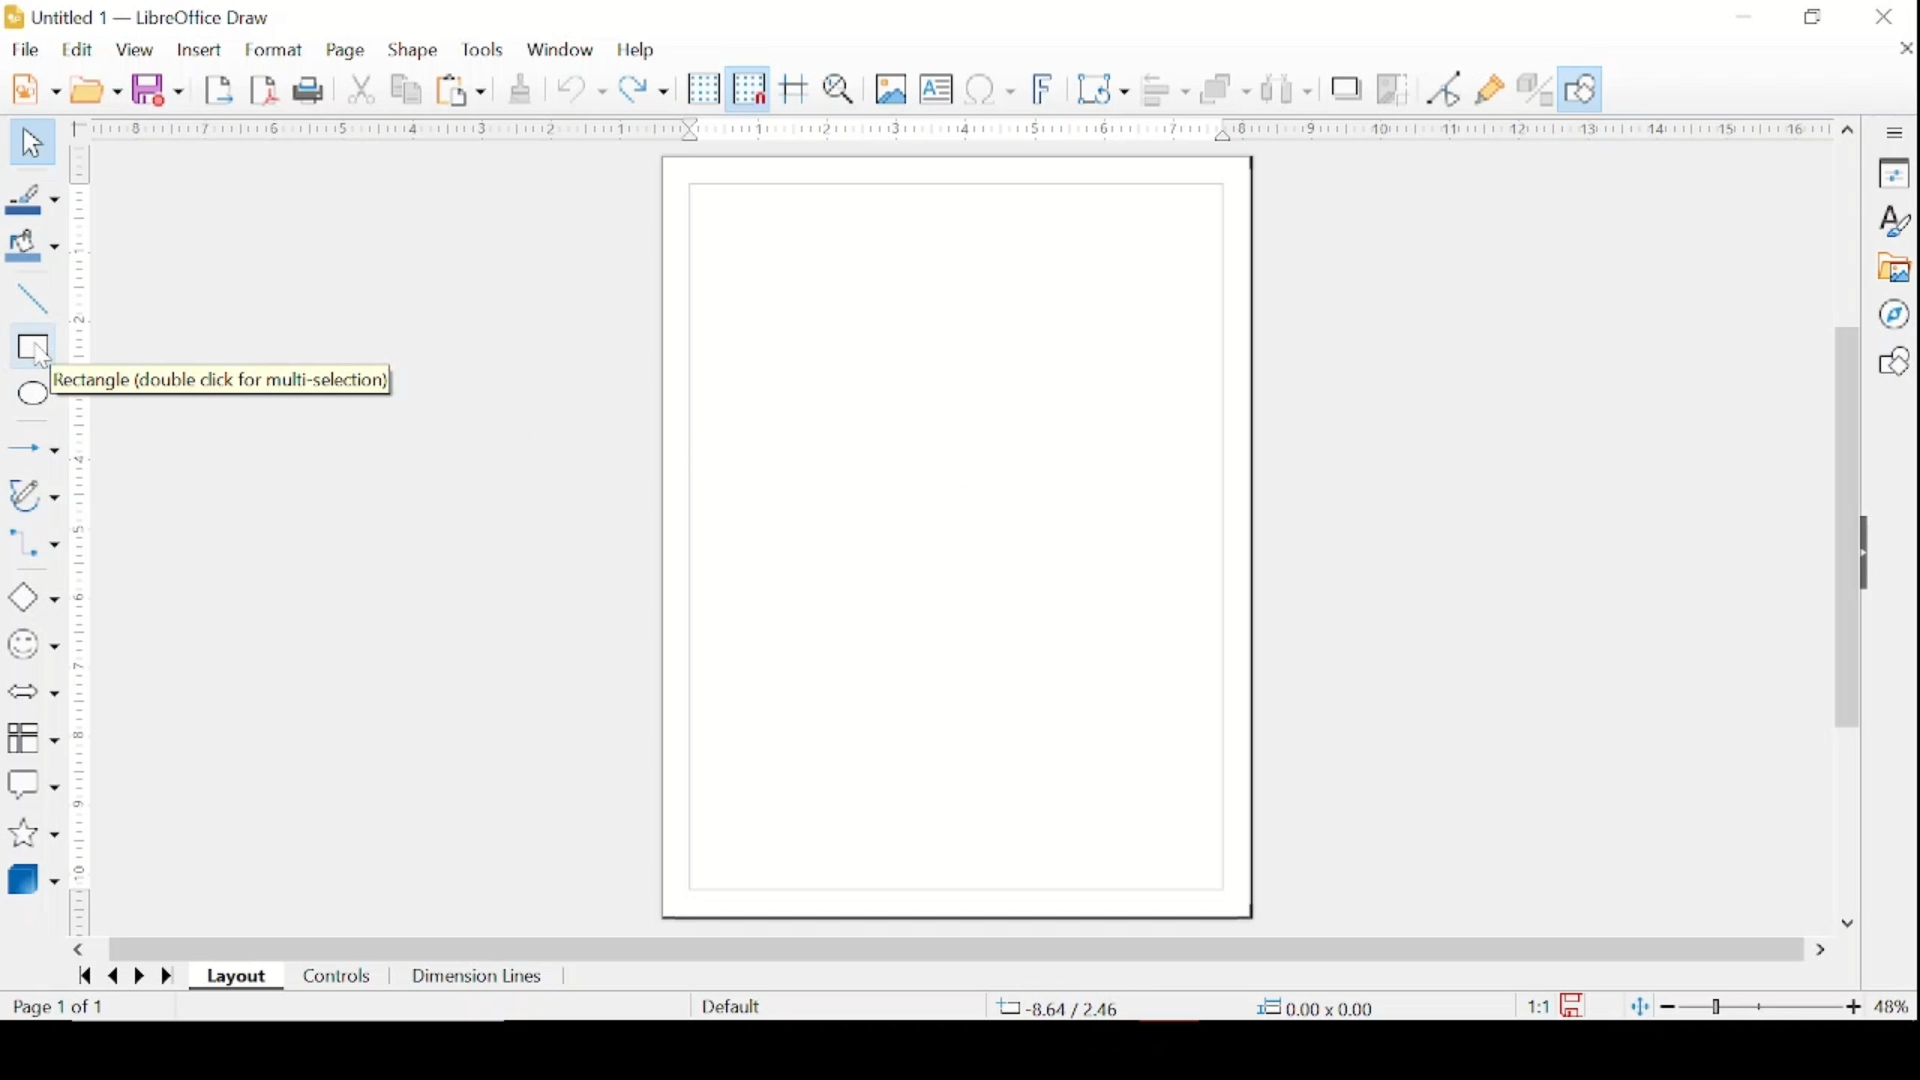  What do you see at coordinates (1893, 361) in the screenshot?
I see `shapes` at bounding box center [1893, 361].